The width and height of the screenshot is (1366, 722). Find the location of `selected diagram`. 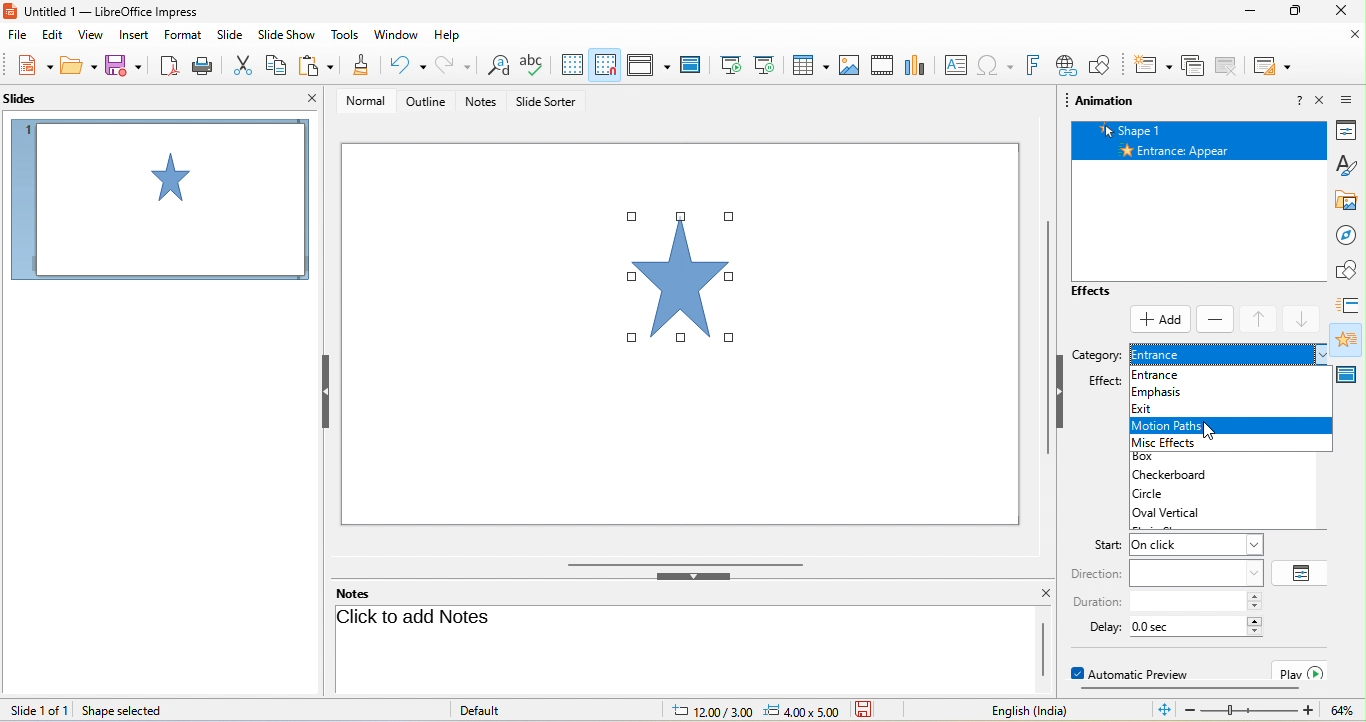

selected diagram is located at coordinates (689, 281).